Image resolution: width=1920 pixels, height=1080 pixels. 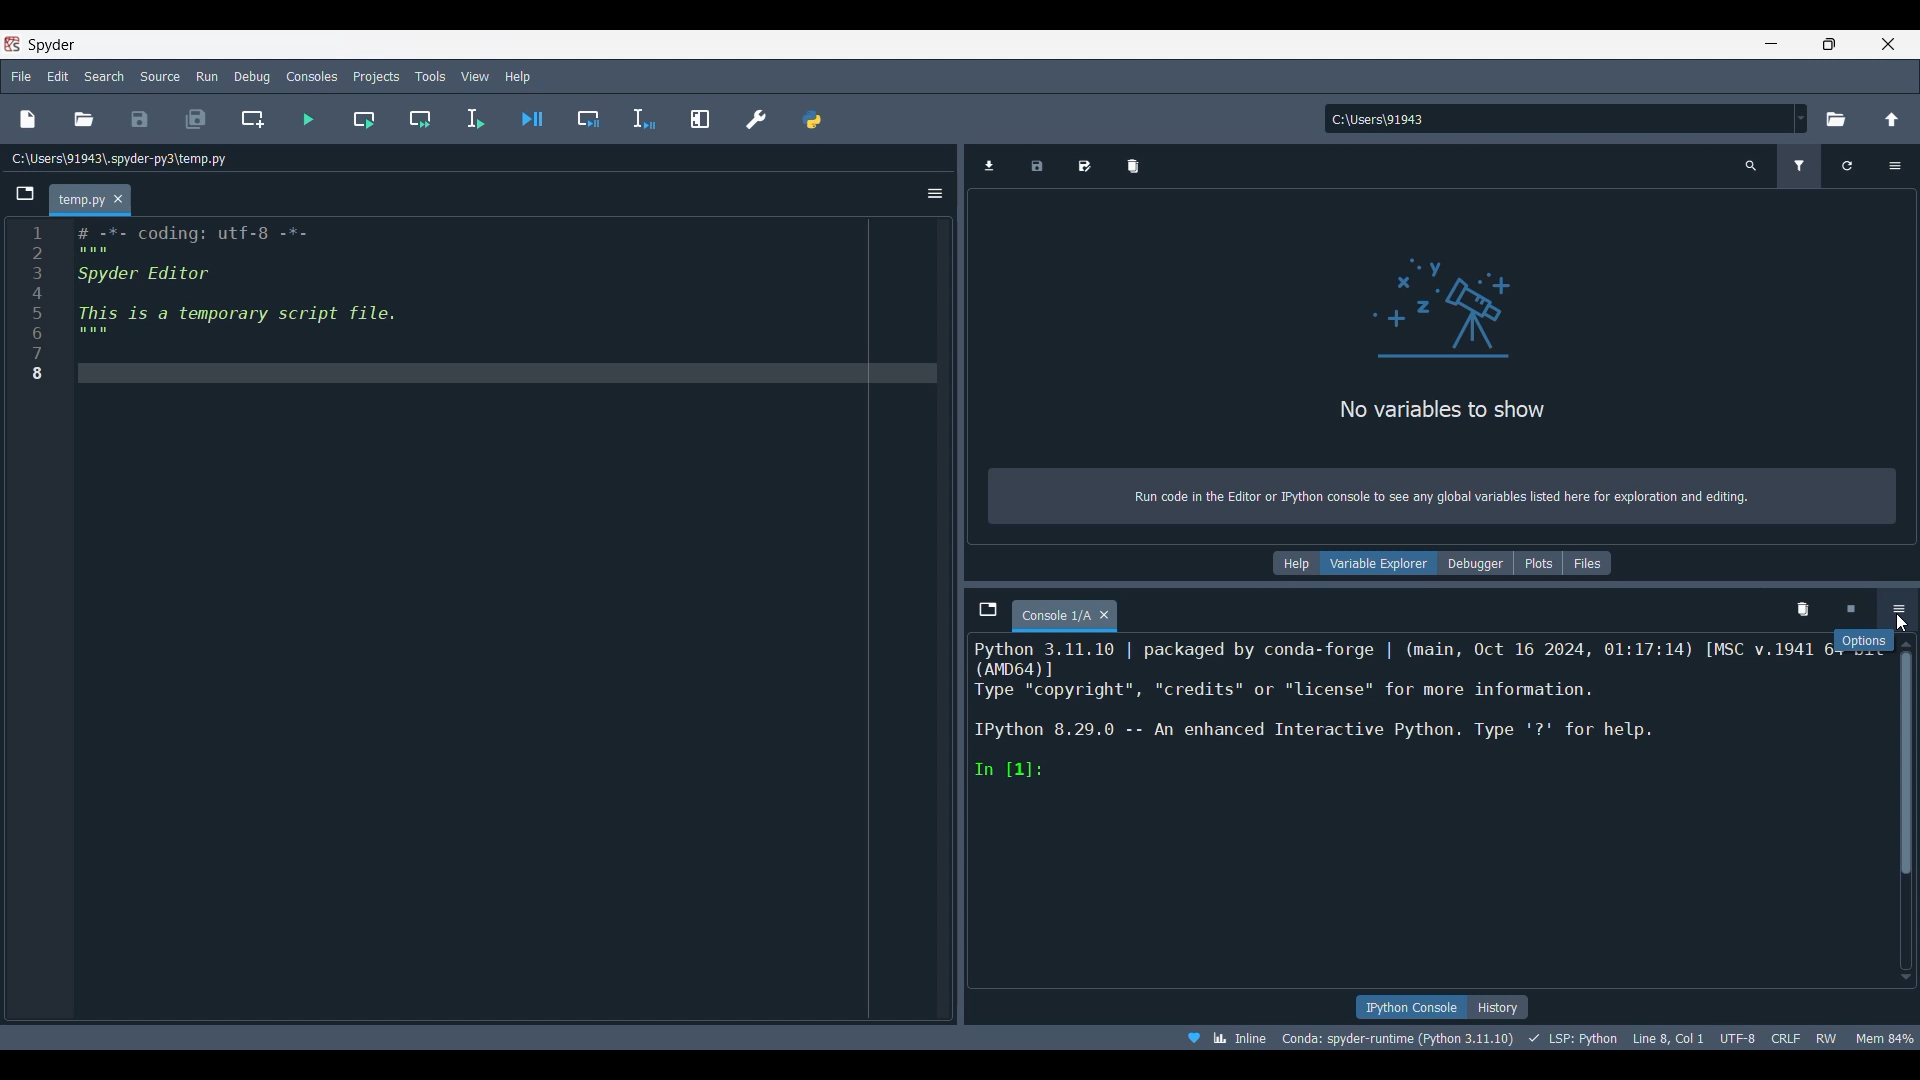 What do you see at coordinates (196, 119) in the screenshot?
I see `Save all files` at bounding box center [196, 119].